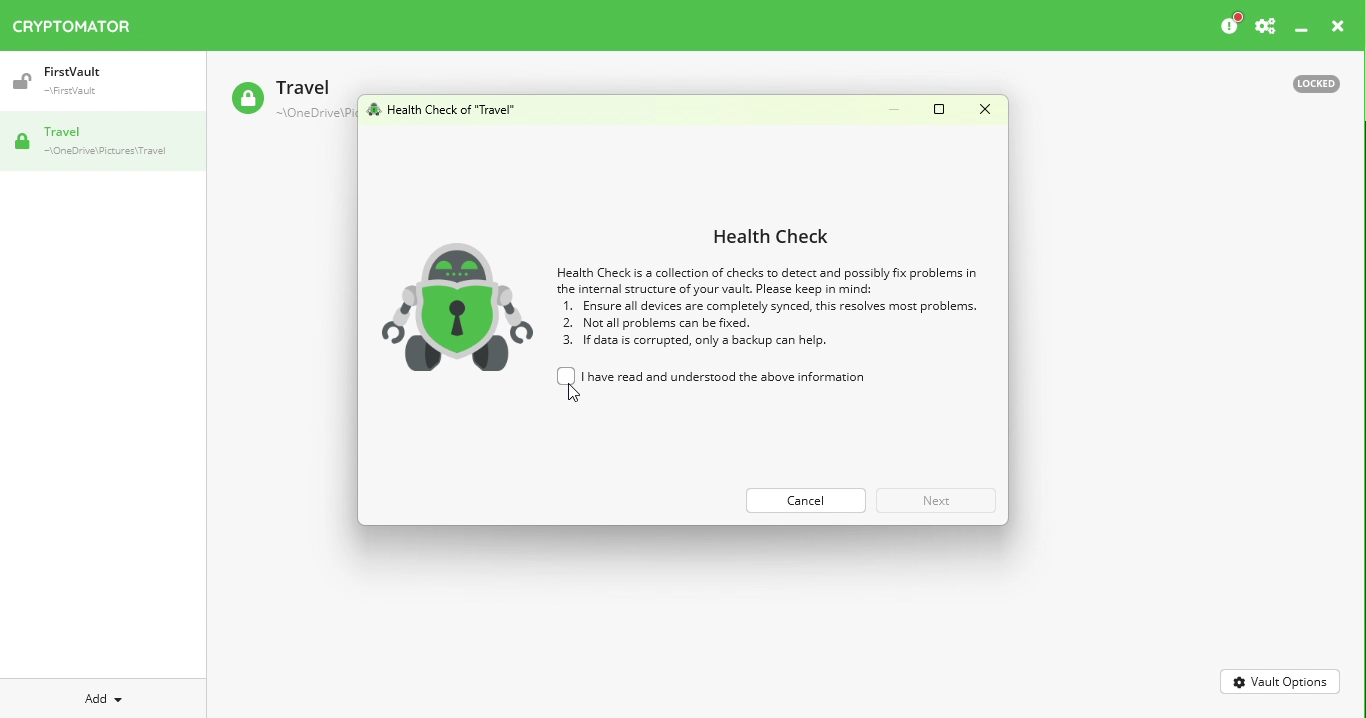 This screenshot has height=718, width=1366. I want to click on Cance, so click(804, 502).